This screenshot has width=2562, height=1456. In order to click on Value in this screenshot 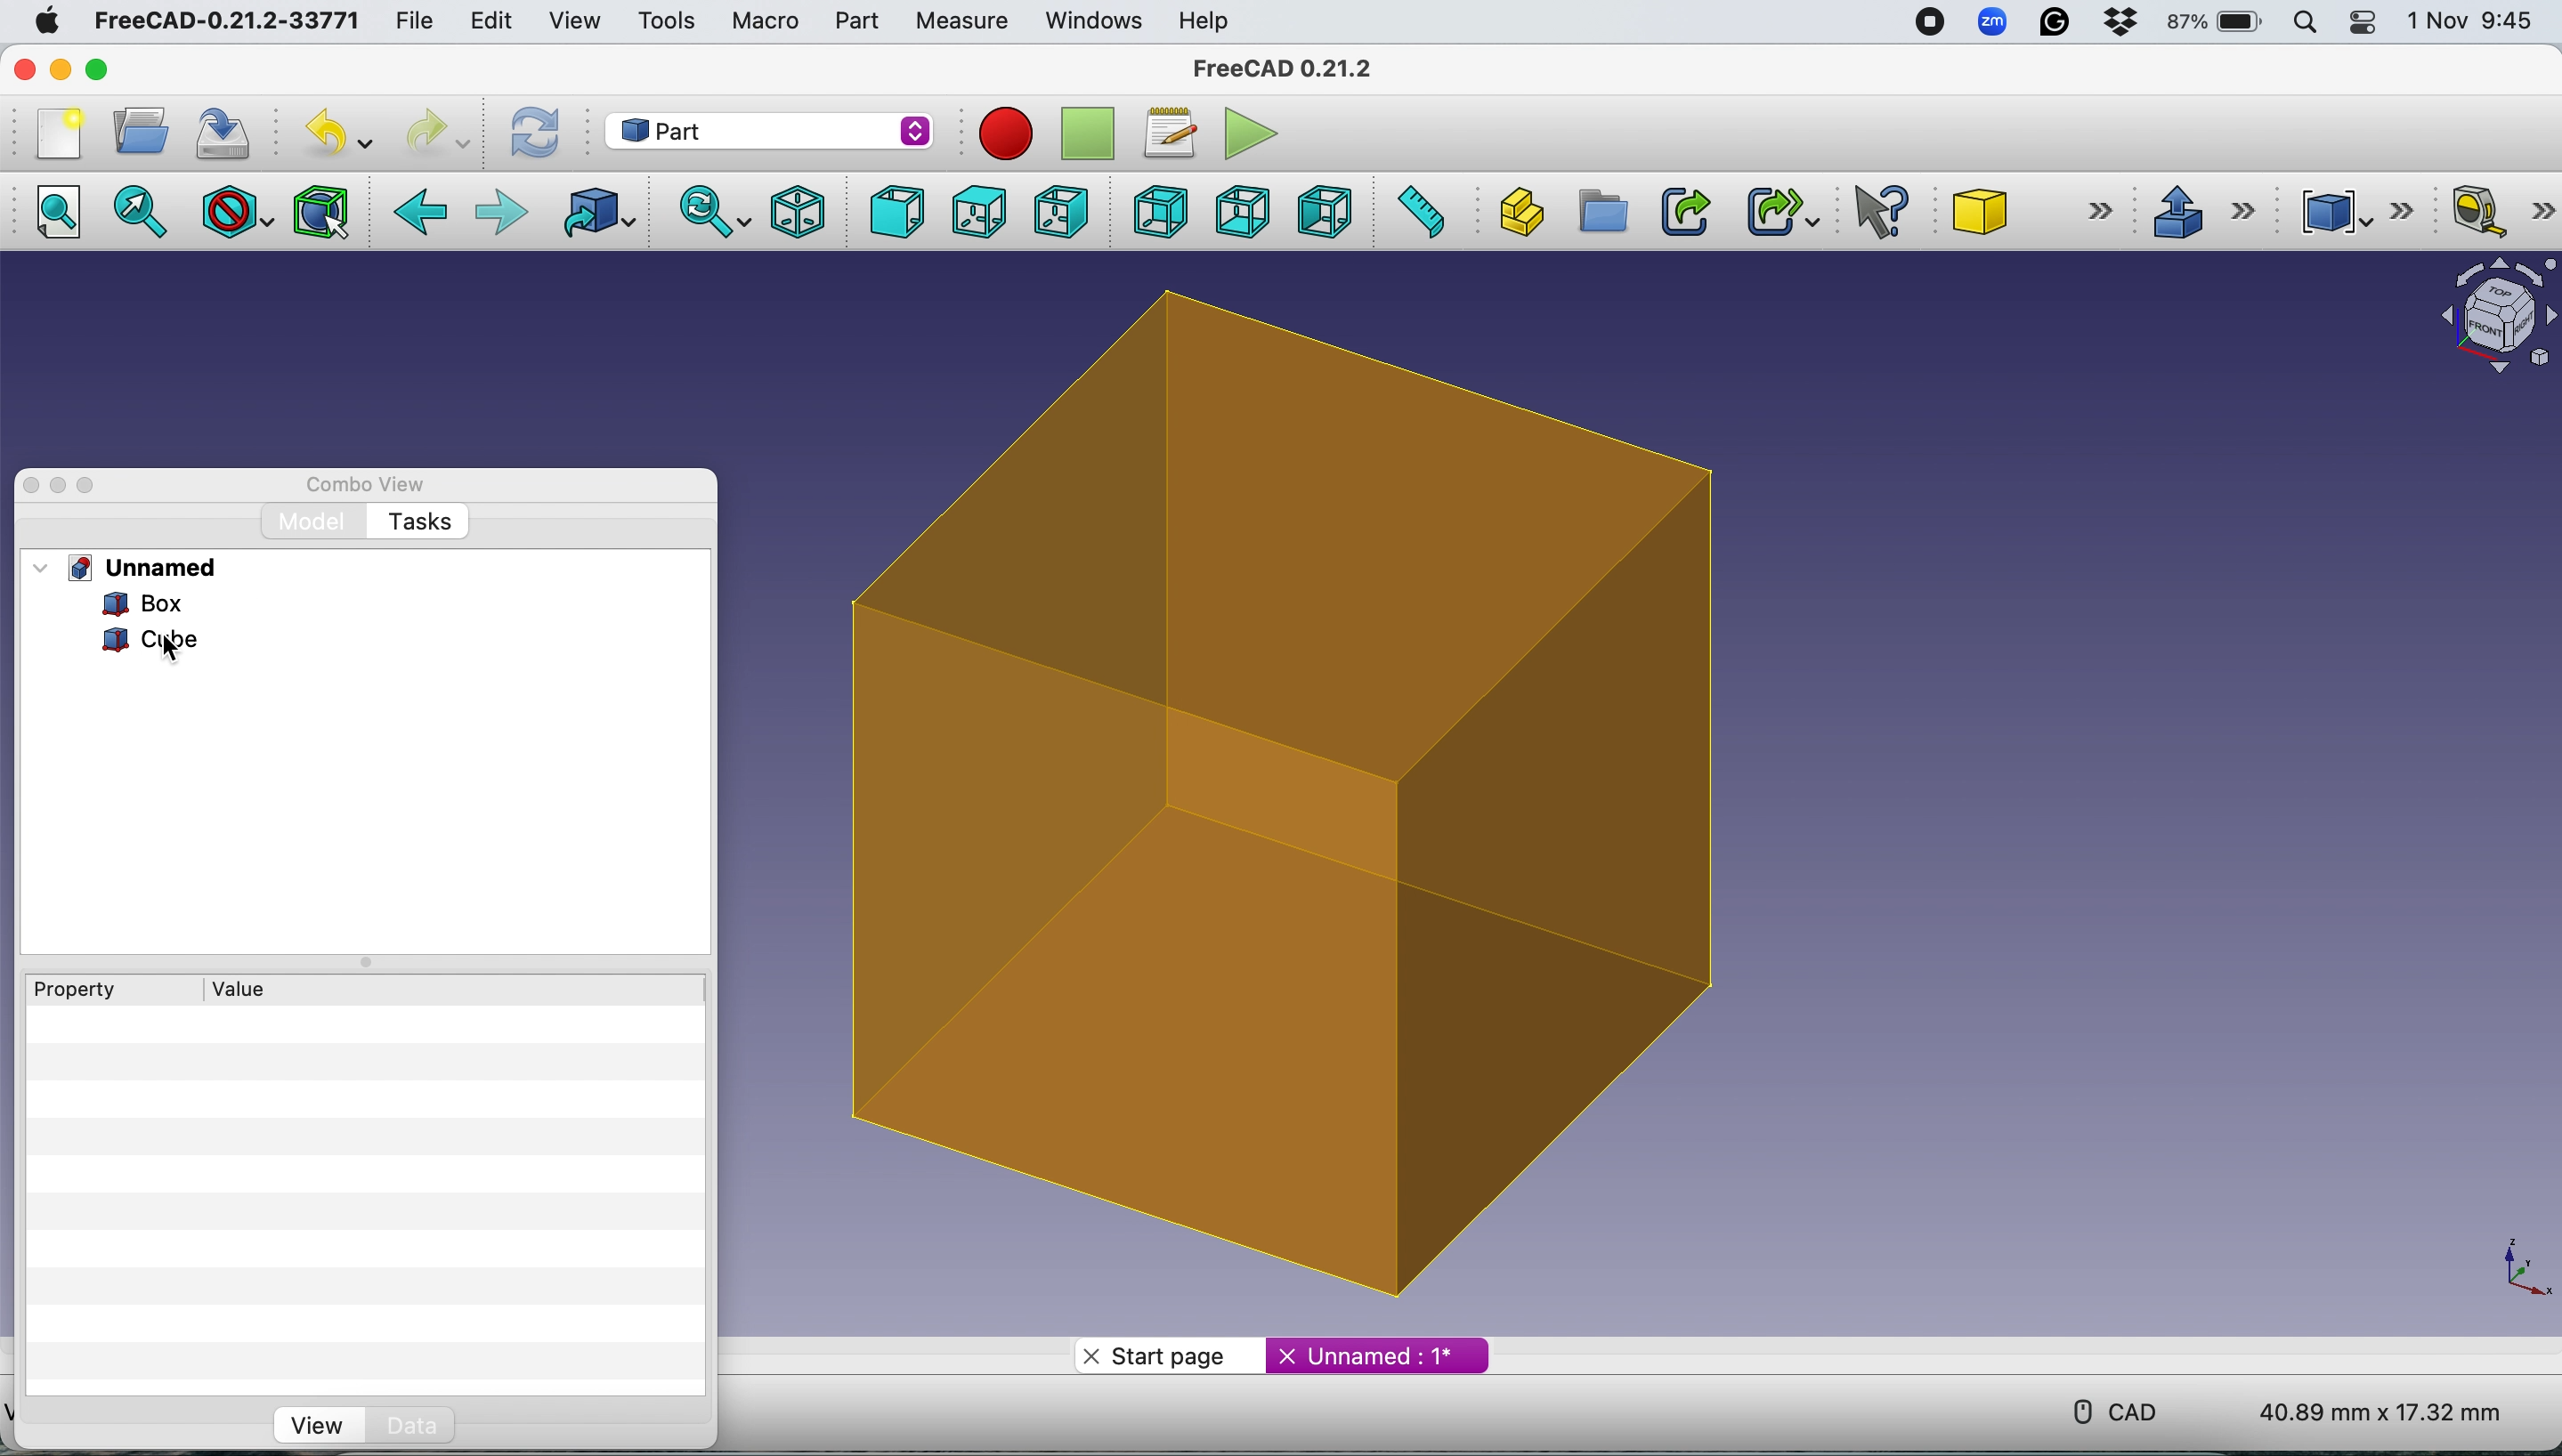, I will do `click(246, 987)`.